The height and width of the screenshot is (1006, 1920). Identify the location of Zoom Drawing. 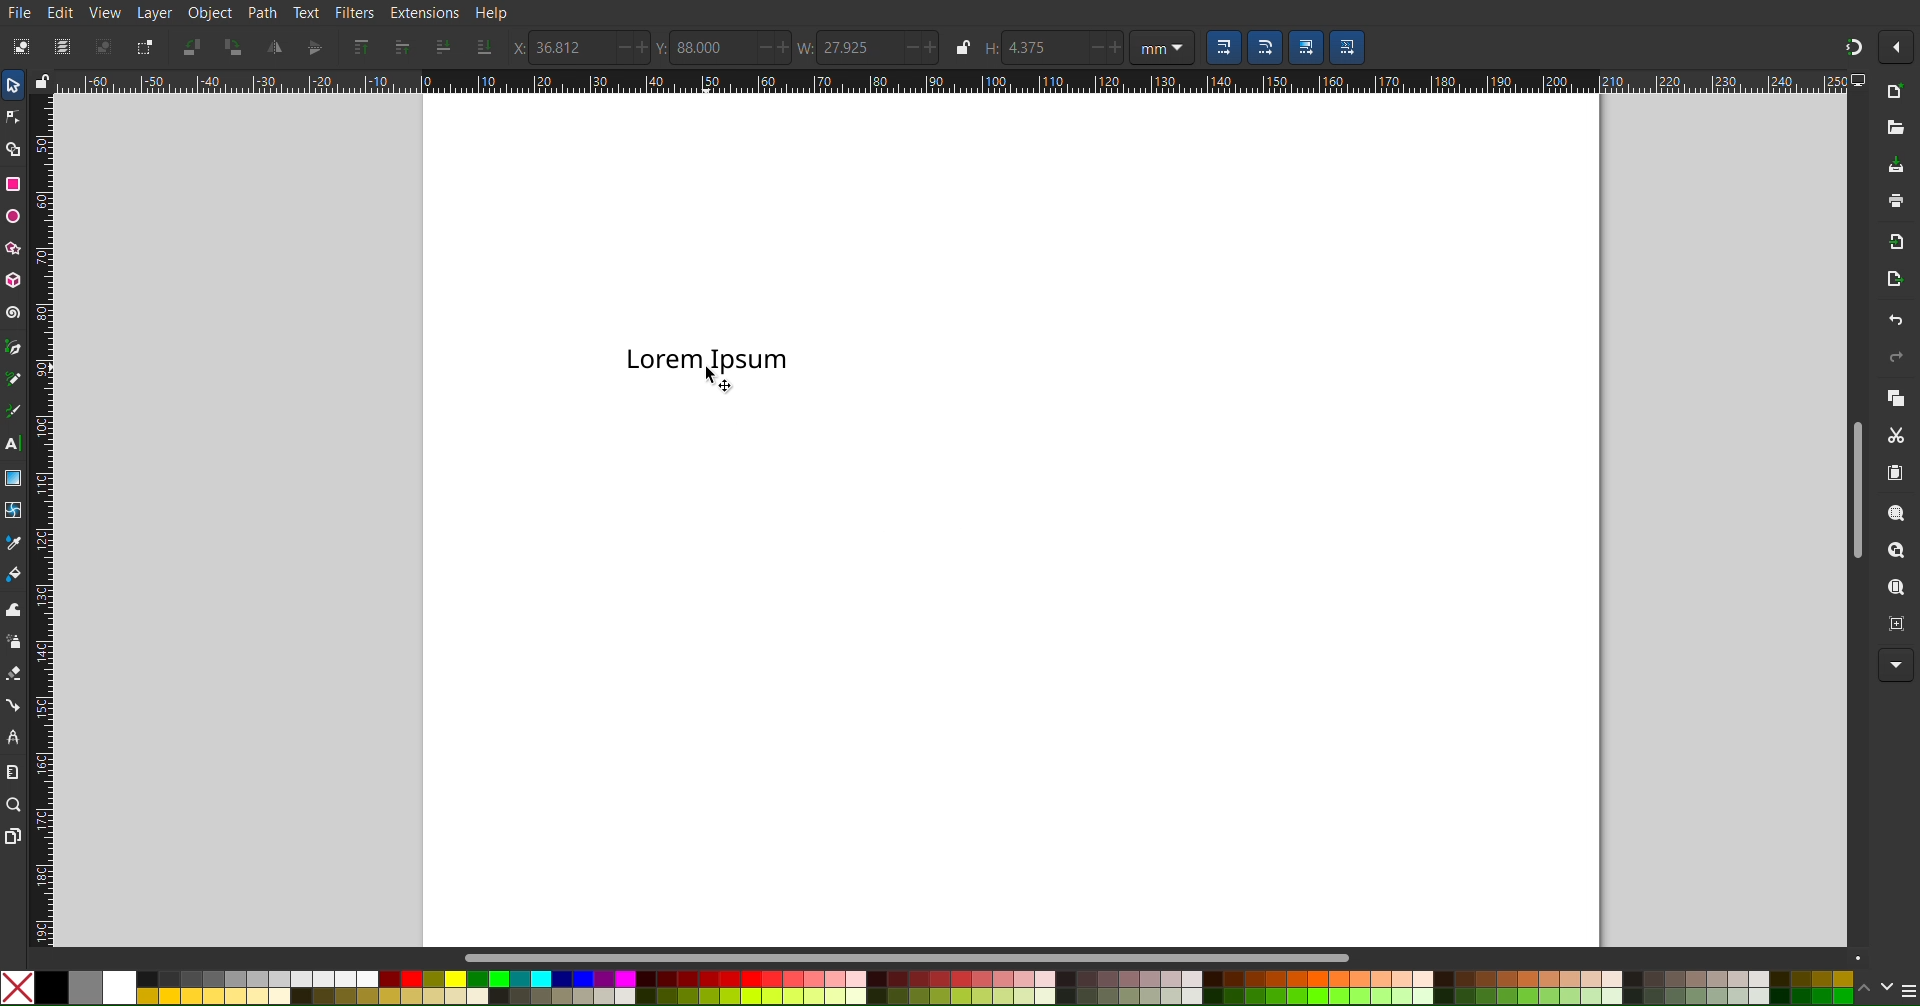
(1896, 550).